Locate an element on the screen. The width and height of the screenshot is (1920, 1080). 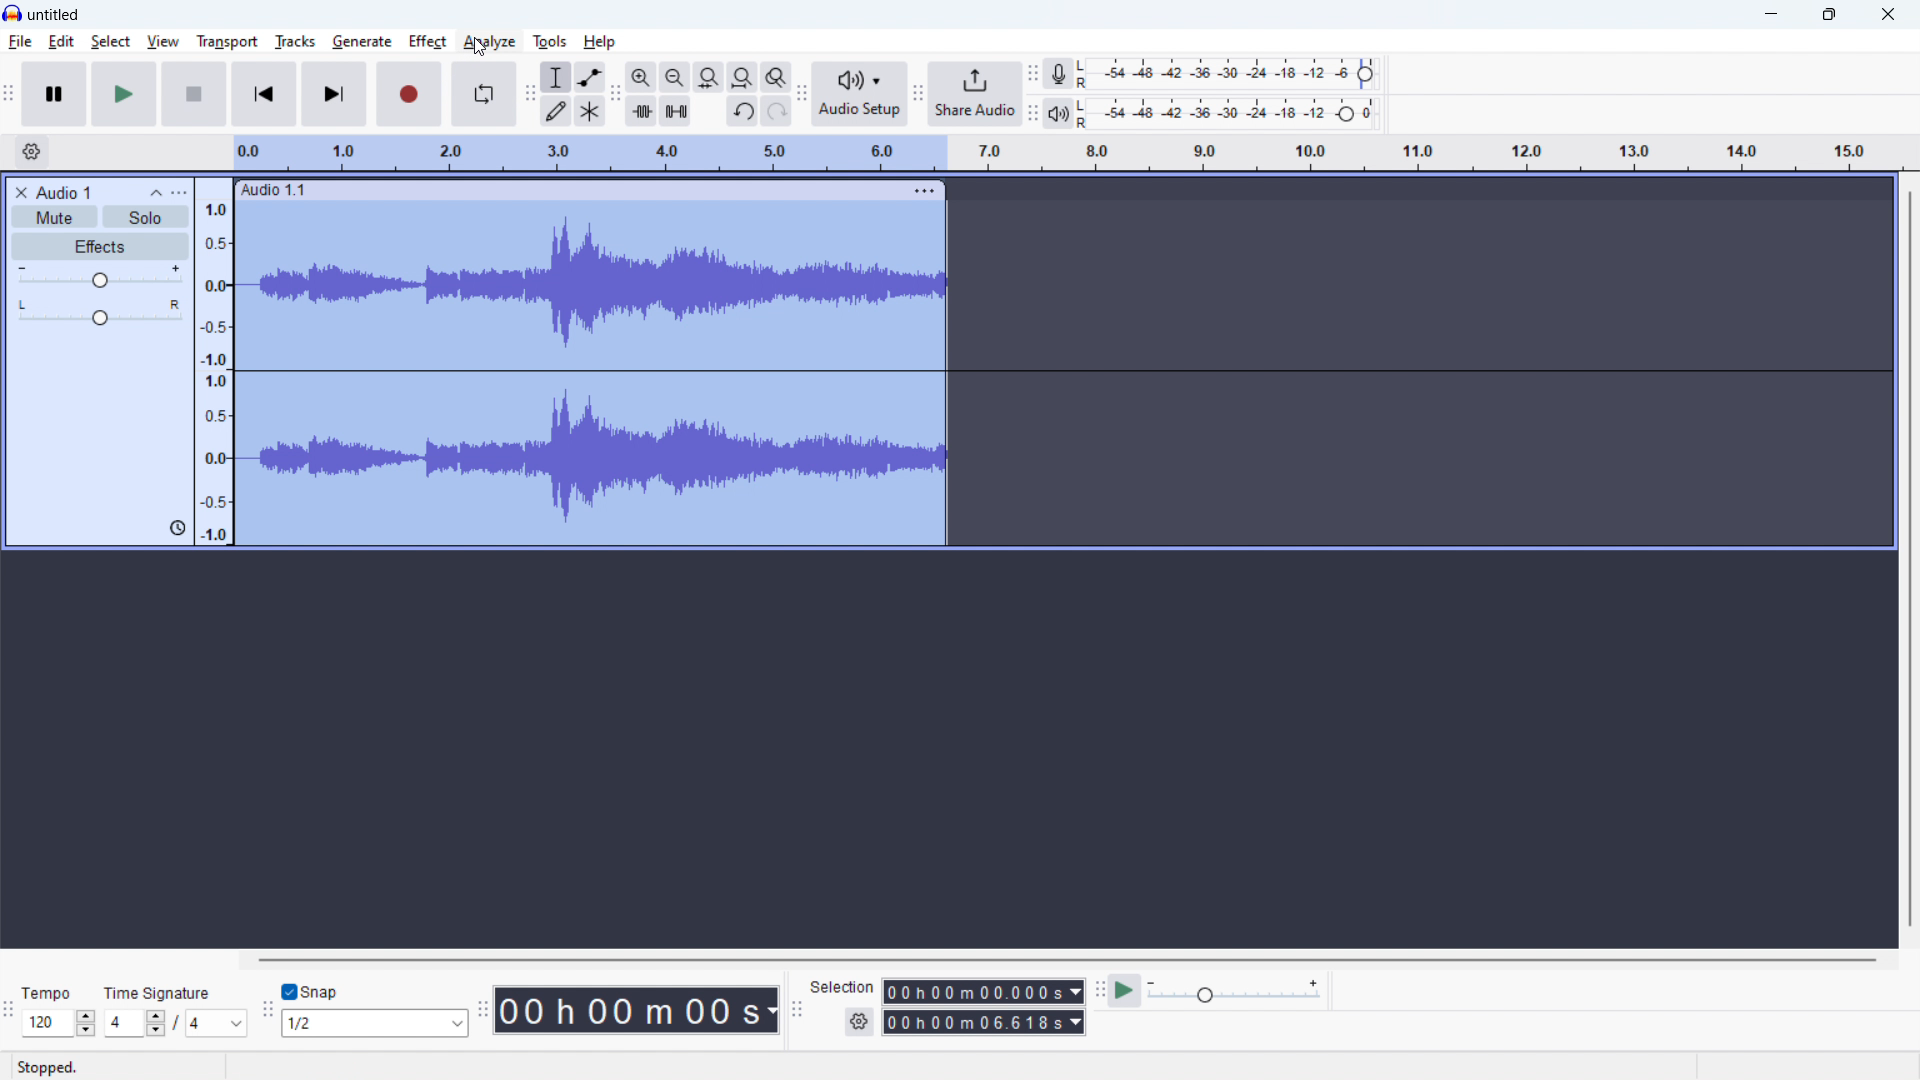
select is located at coordinates (111, 41).